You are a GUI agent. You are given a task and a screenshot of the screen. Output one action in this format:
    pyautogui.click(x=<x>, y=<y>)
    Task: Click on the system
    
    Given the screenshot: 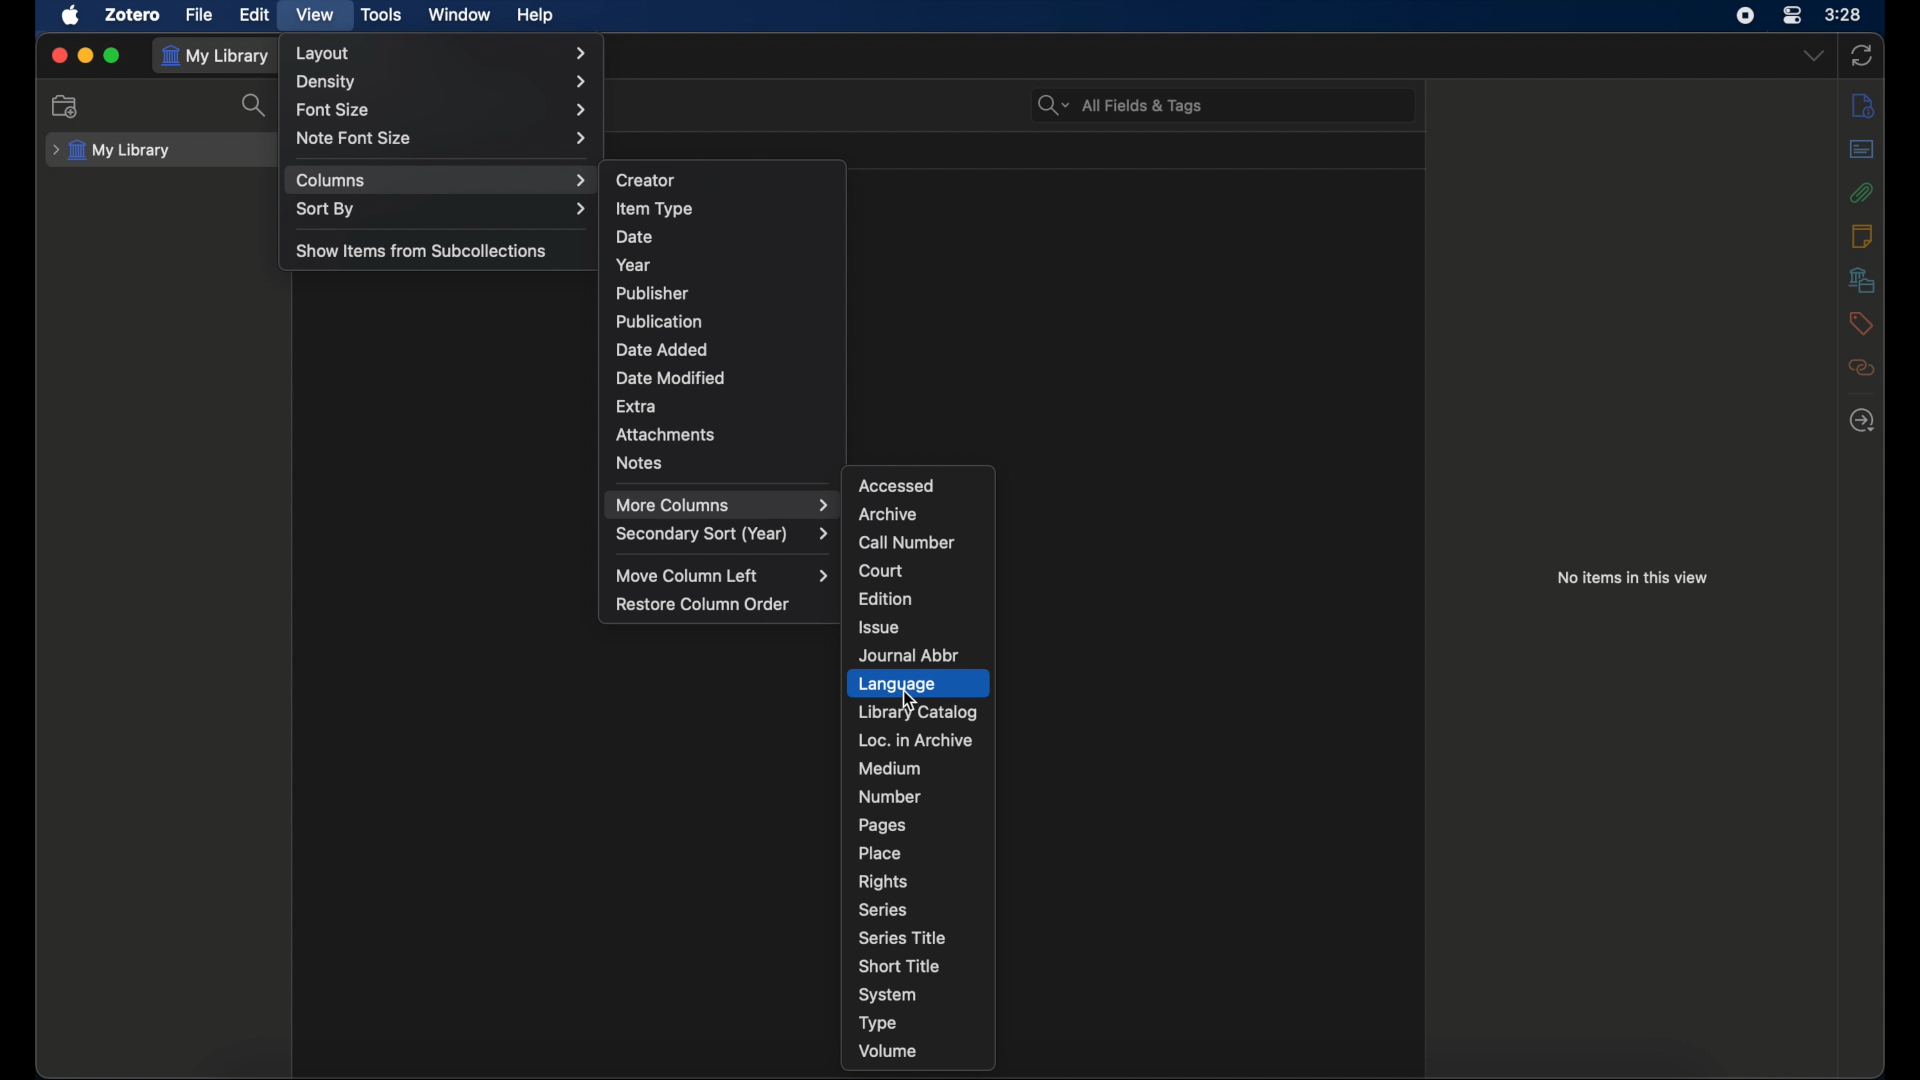 What is the action you would take?
    pyautogui.click(x=889, y=995)
    